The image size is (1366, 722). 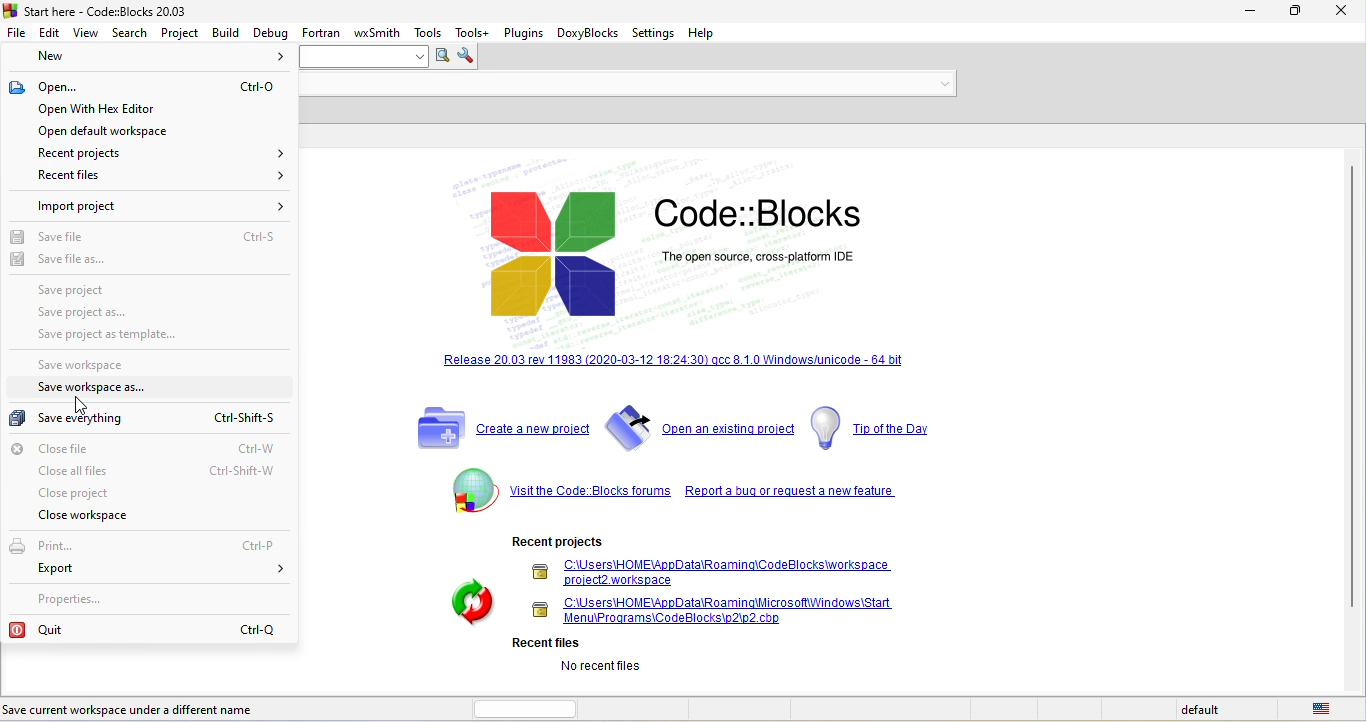 I want to click on edit, so click(x=50, y=31).